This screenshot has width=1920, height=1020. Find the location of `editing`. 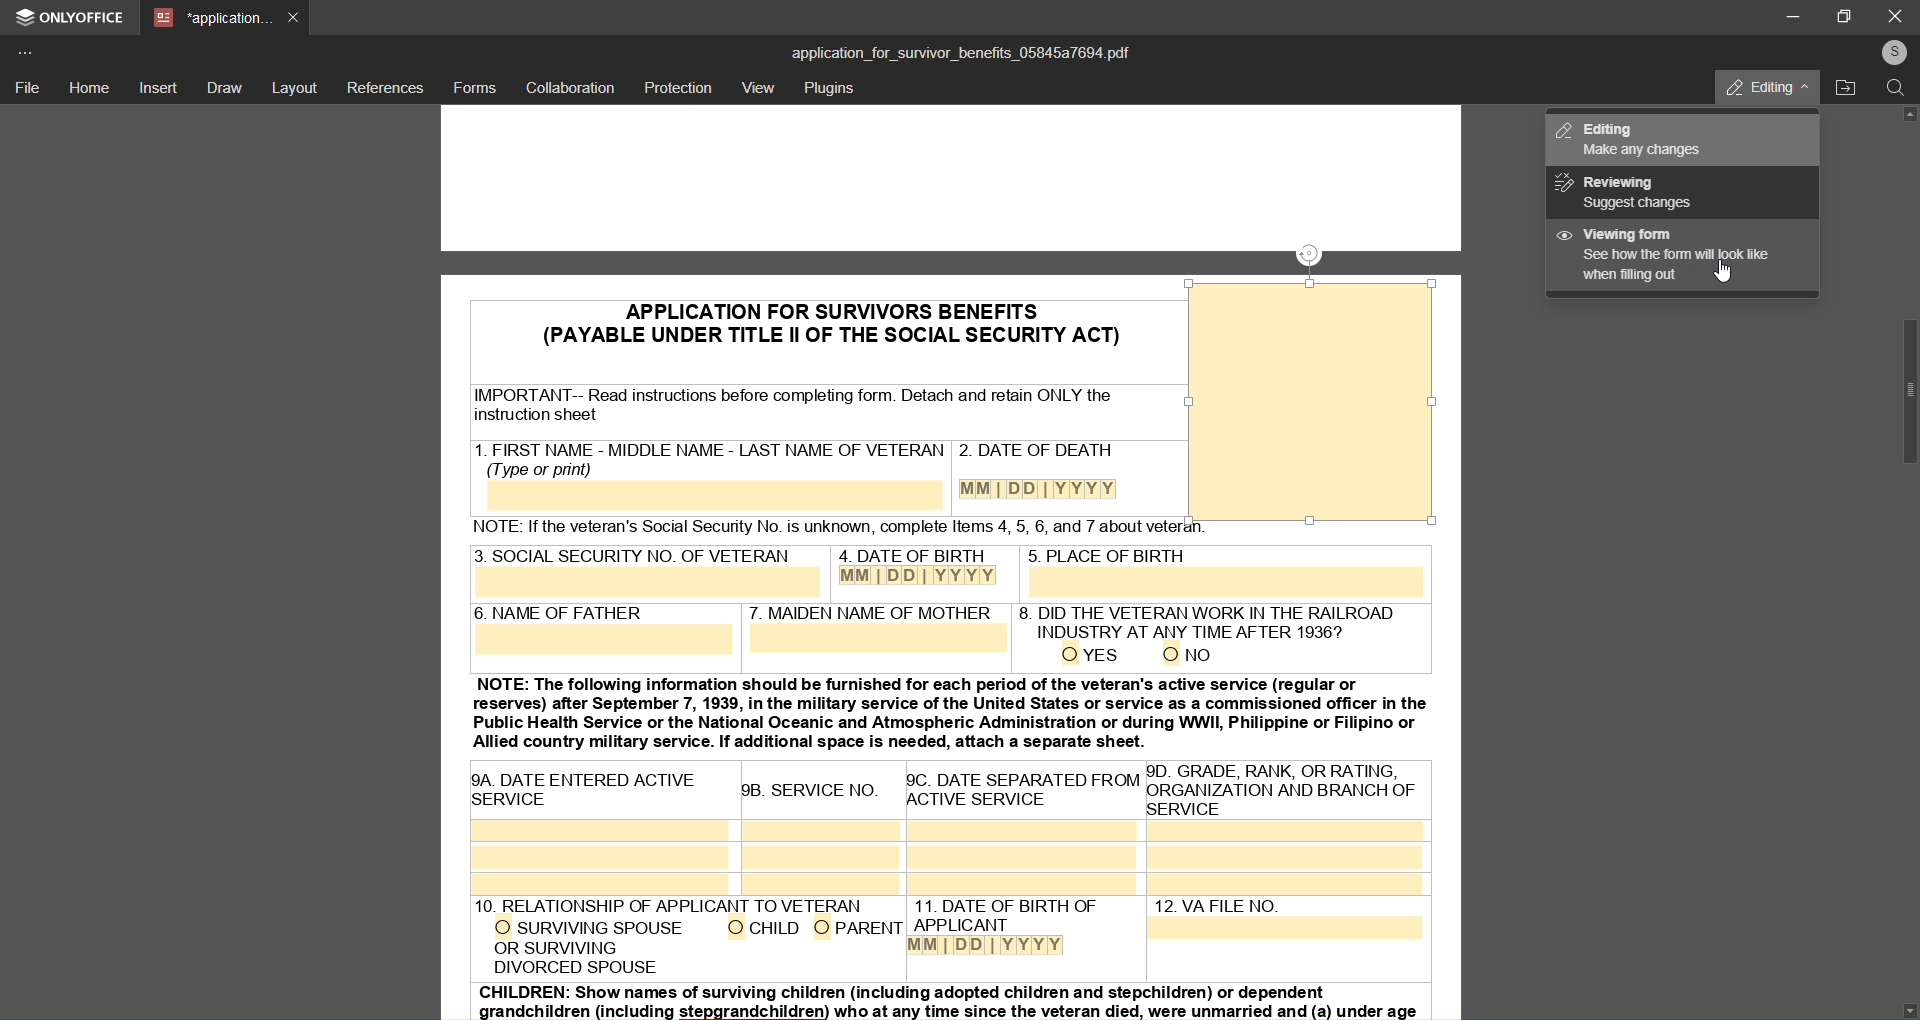

editing is located at coordinates (1643, 139).